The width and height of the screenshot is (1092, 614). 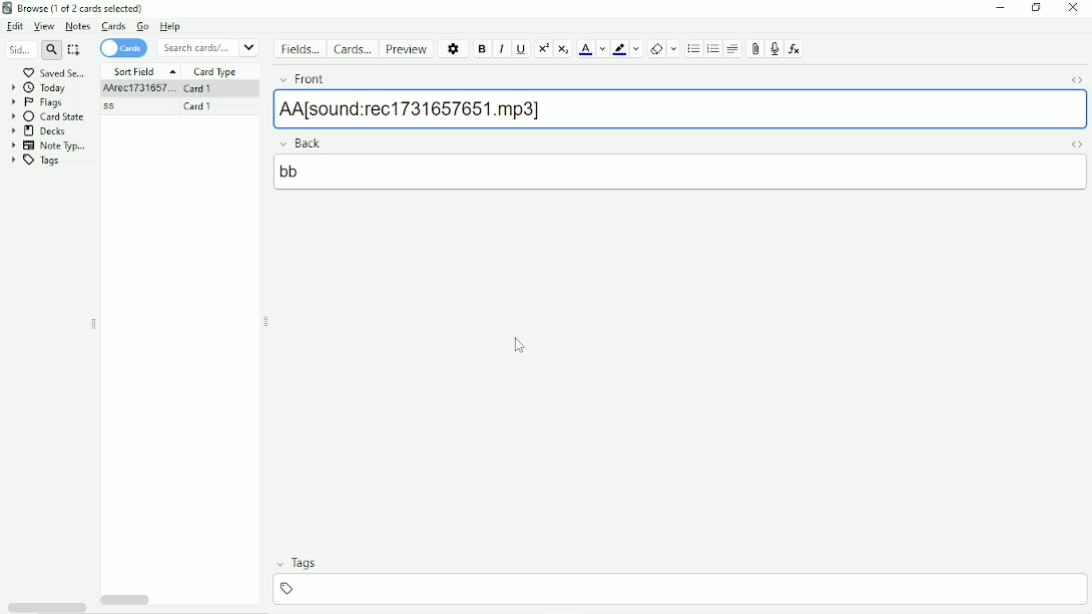 I want to click on Equations, so click(x=795, y=49).